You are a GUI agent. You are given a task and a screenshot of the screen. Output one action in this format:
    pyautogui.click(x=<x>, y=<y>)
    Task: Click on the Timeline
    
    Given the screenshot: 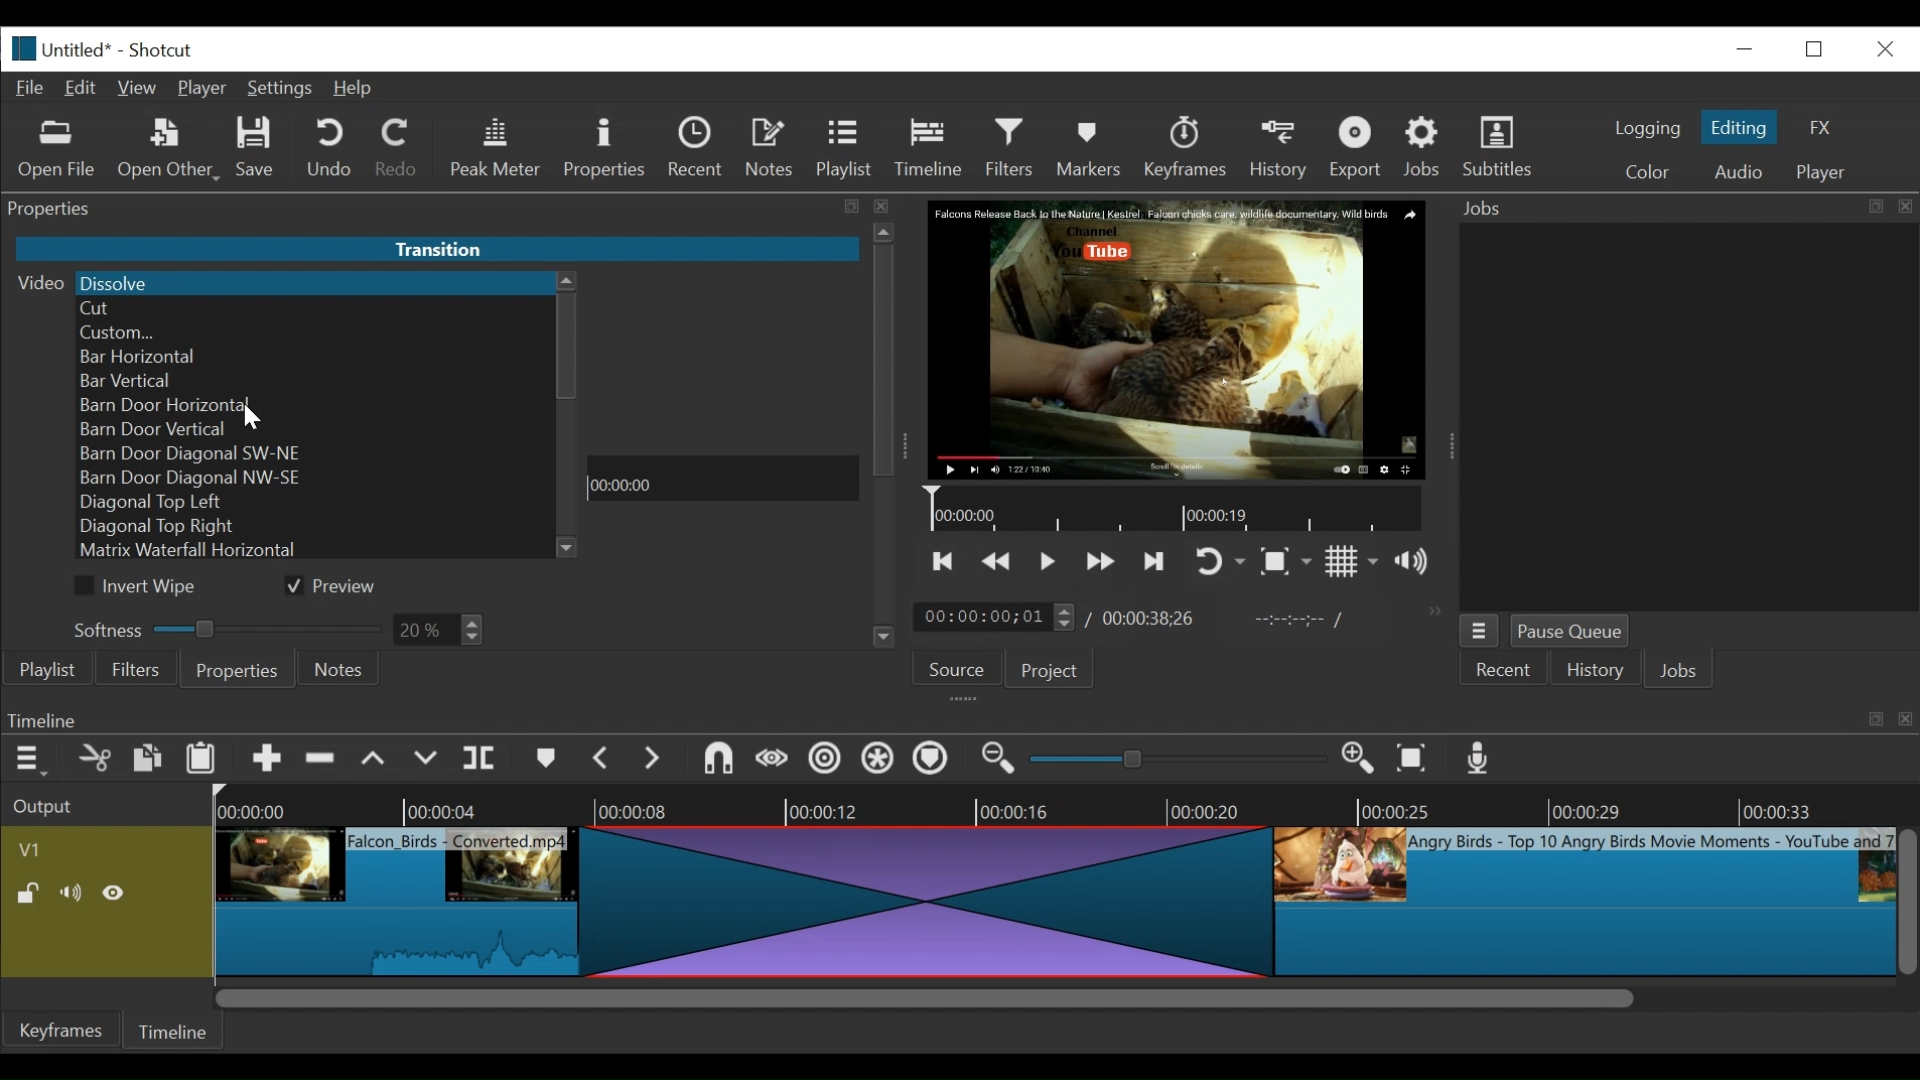 What is the action you would take?
    pyautogui.click(x=722, y=479)
    